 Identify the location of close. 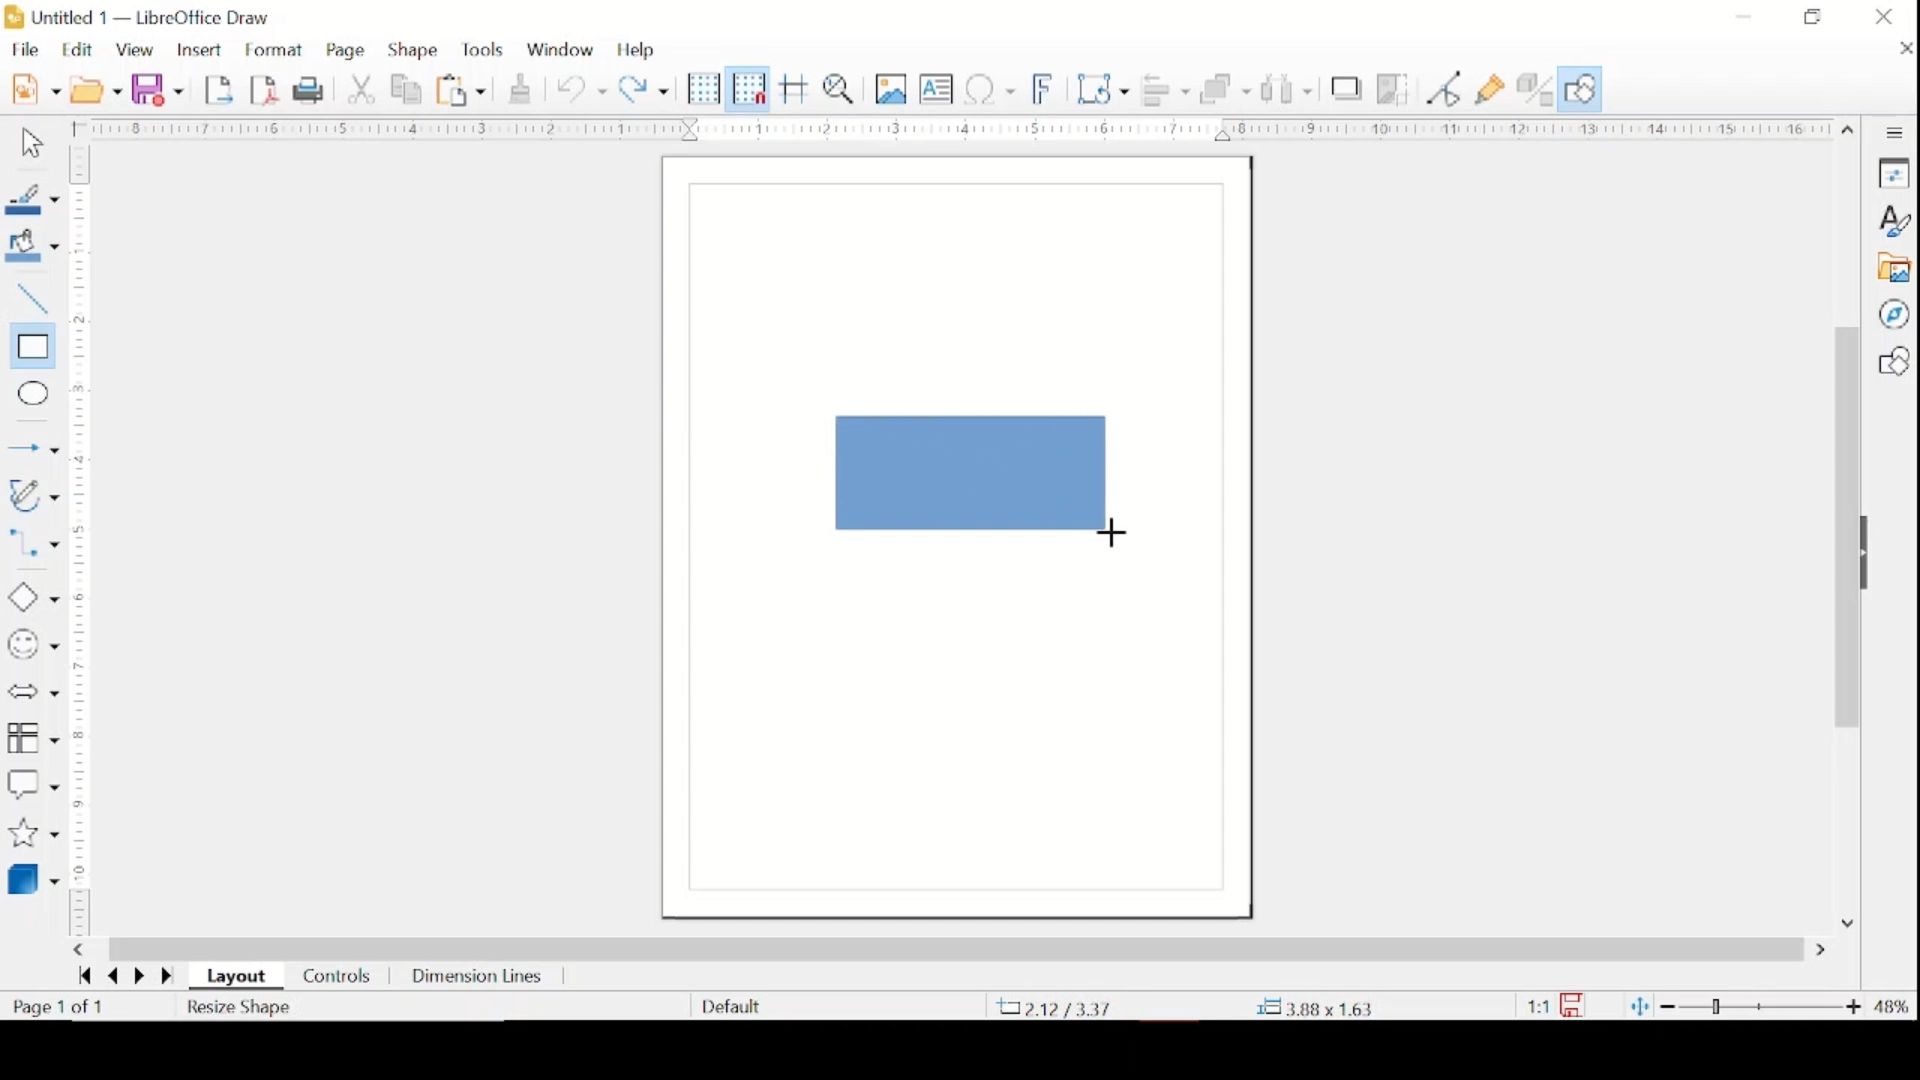
(1884, 17).